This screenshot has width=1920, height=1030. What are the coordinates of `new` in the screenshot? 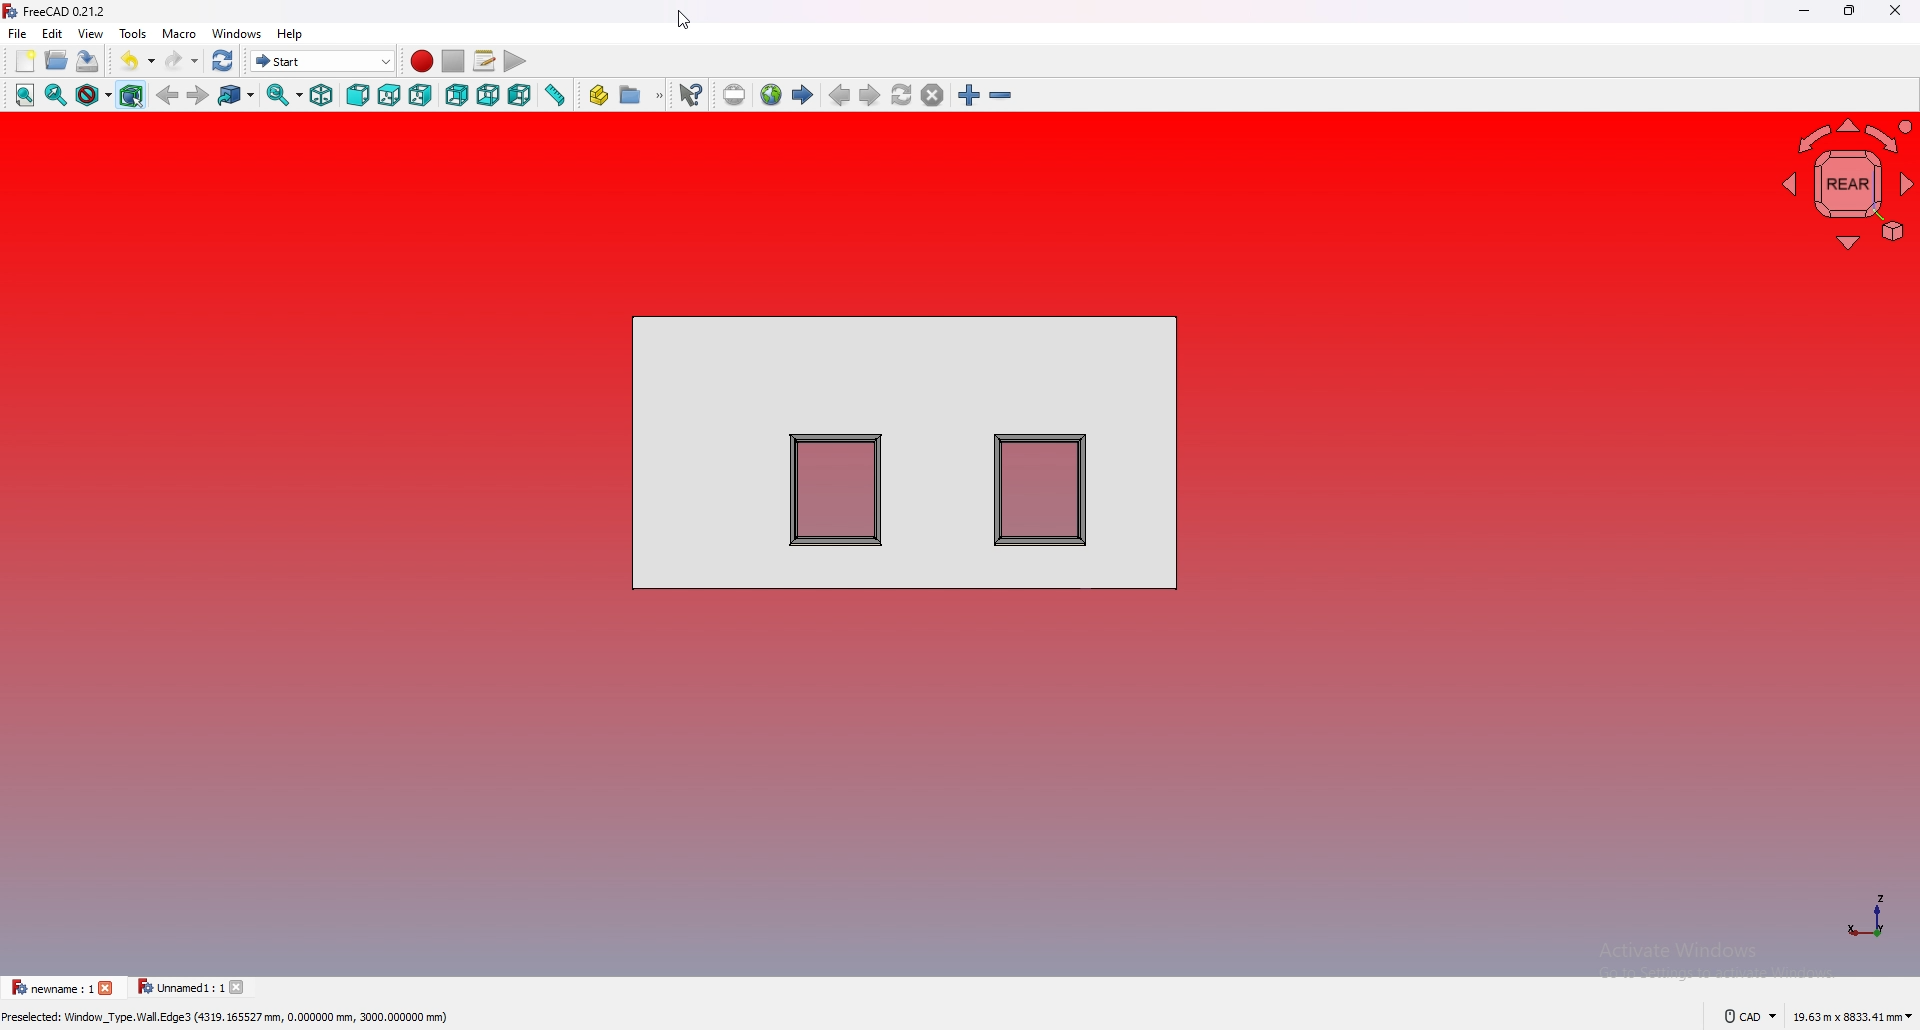 It's located at (25, 61).